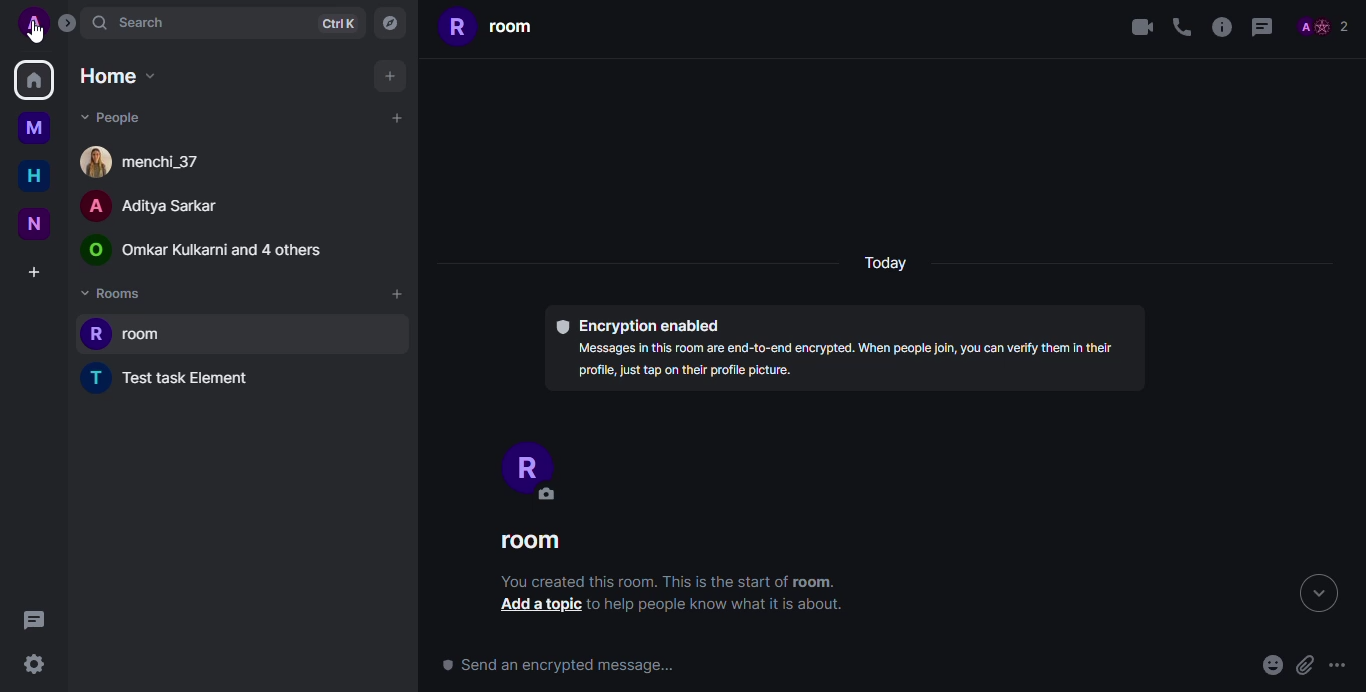 The image size is (1366, 692). What do you see at coordinates (842, 346) in the screenshot?
I see `® Encryption enabled
Messages in this room are end-to-end encrypted. When people join, you can verify them in their
profile, ust tap on their profil picture.` at bounding box center [842, 346].